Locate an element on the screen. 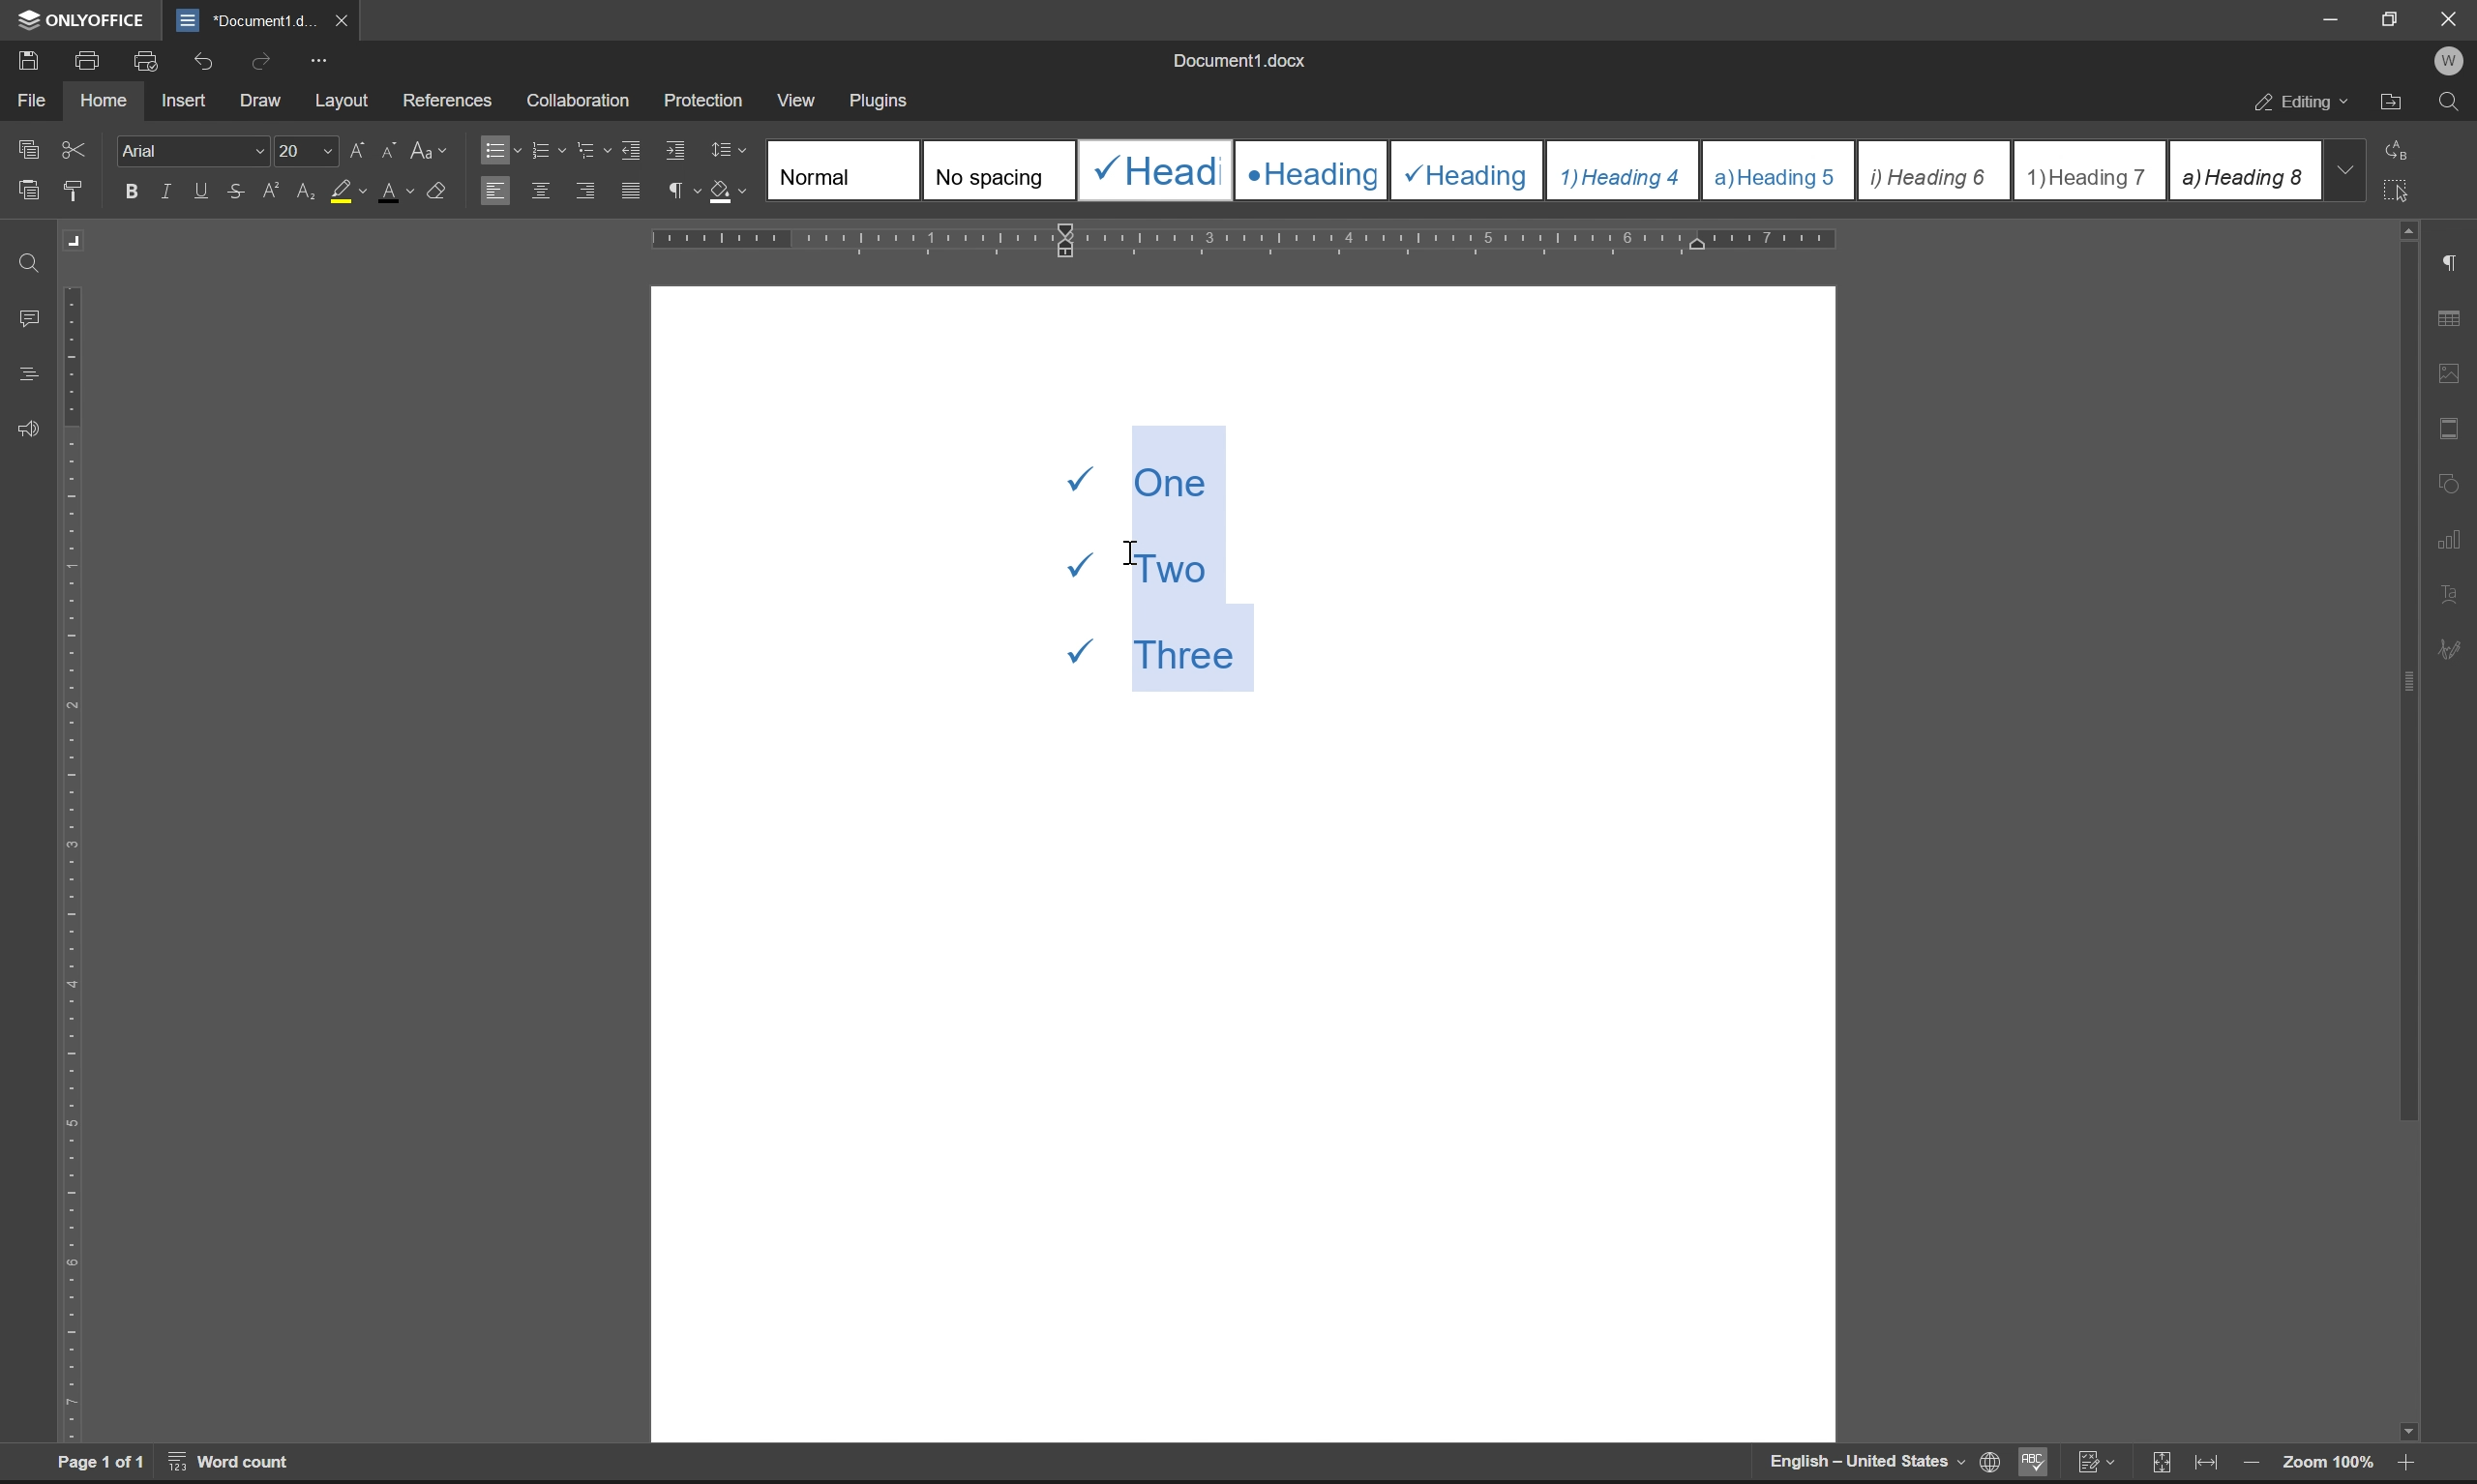 This screenshot has width=2477, height=1484. word count is located at coordinates (232, 1461).